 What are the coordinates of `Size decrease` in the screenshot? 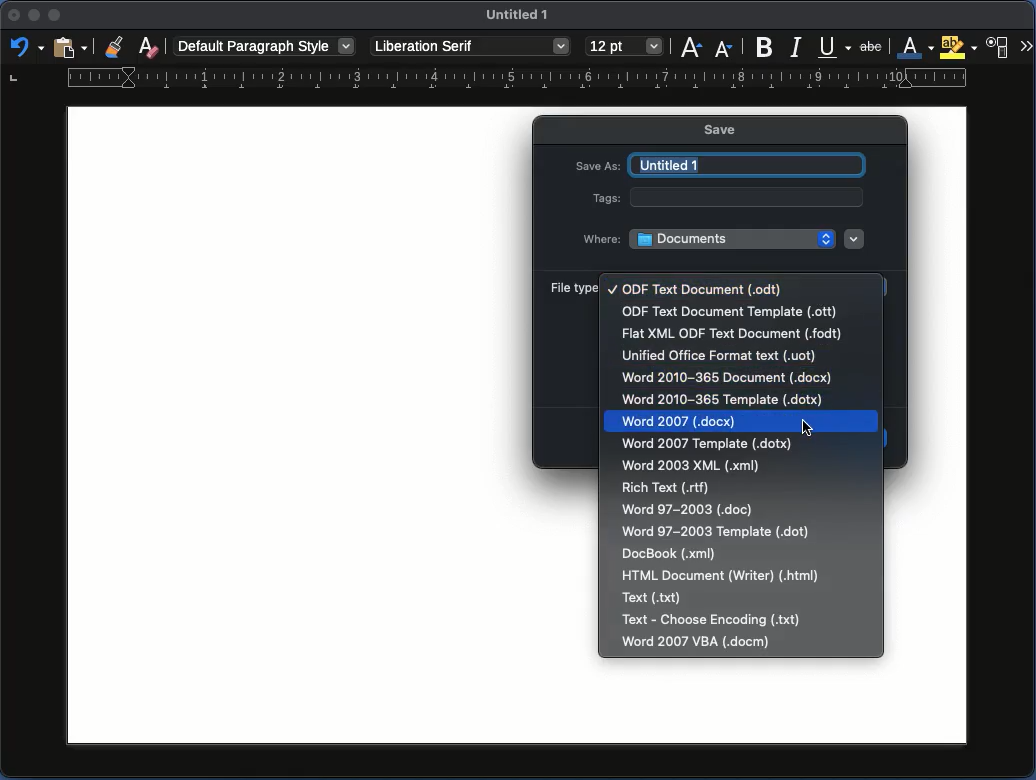 It's located at (724, 46).